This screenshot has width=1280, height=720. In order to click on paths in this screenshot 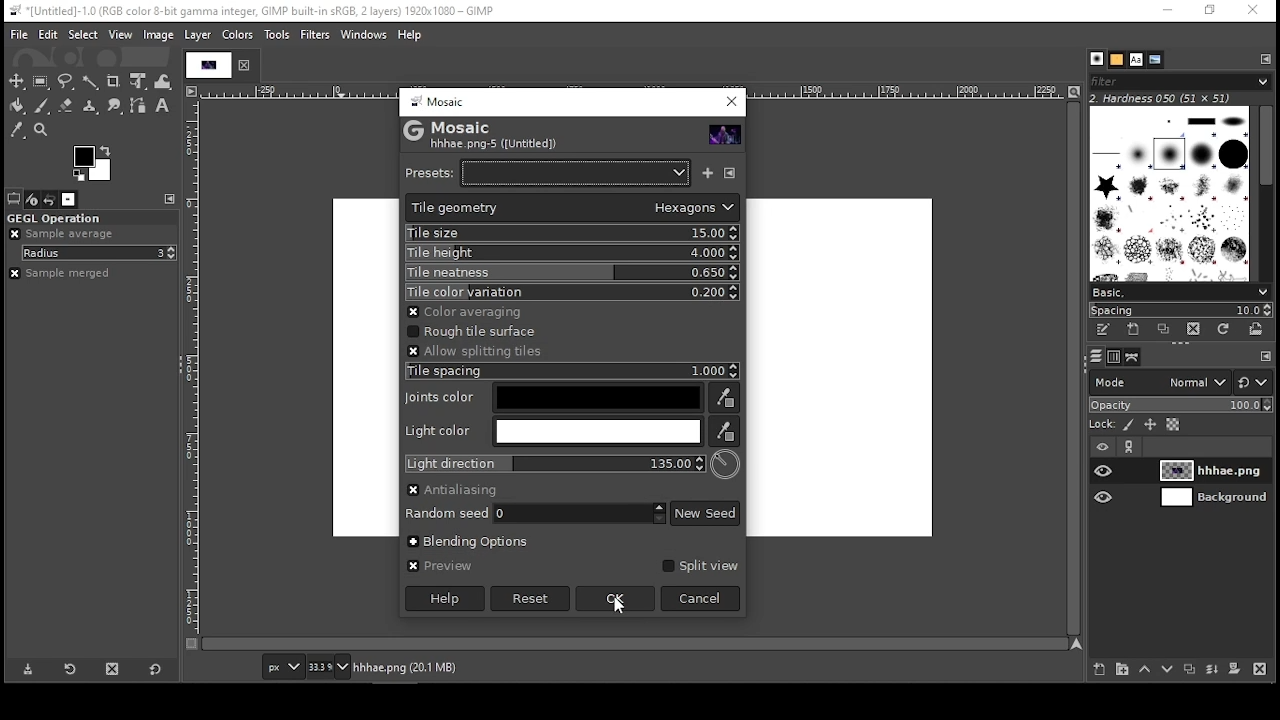, I will do `click(1134, 356)`.